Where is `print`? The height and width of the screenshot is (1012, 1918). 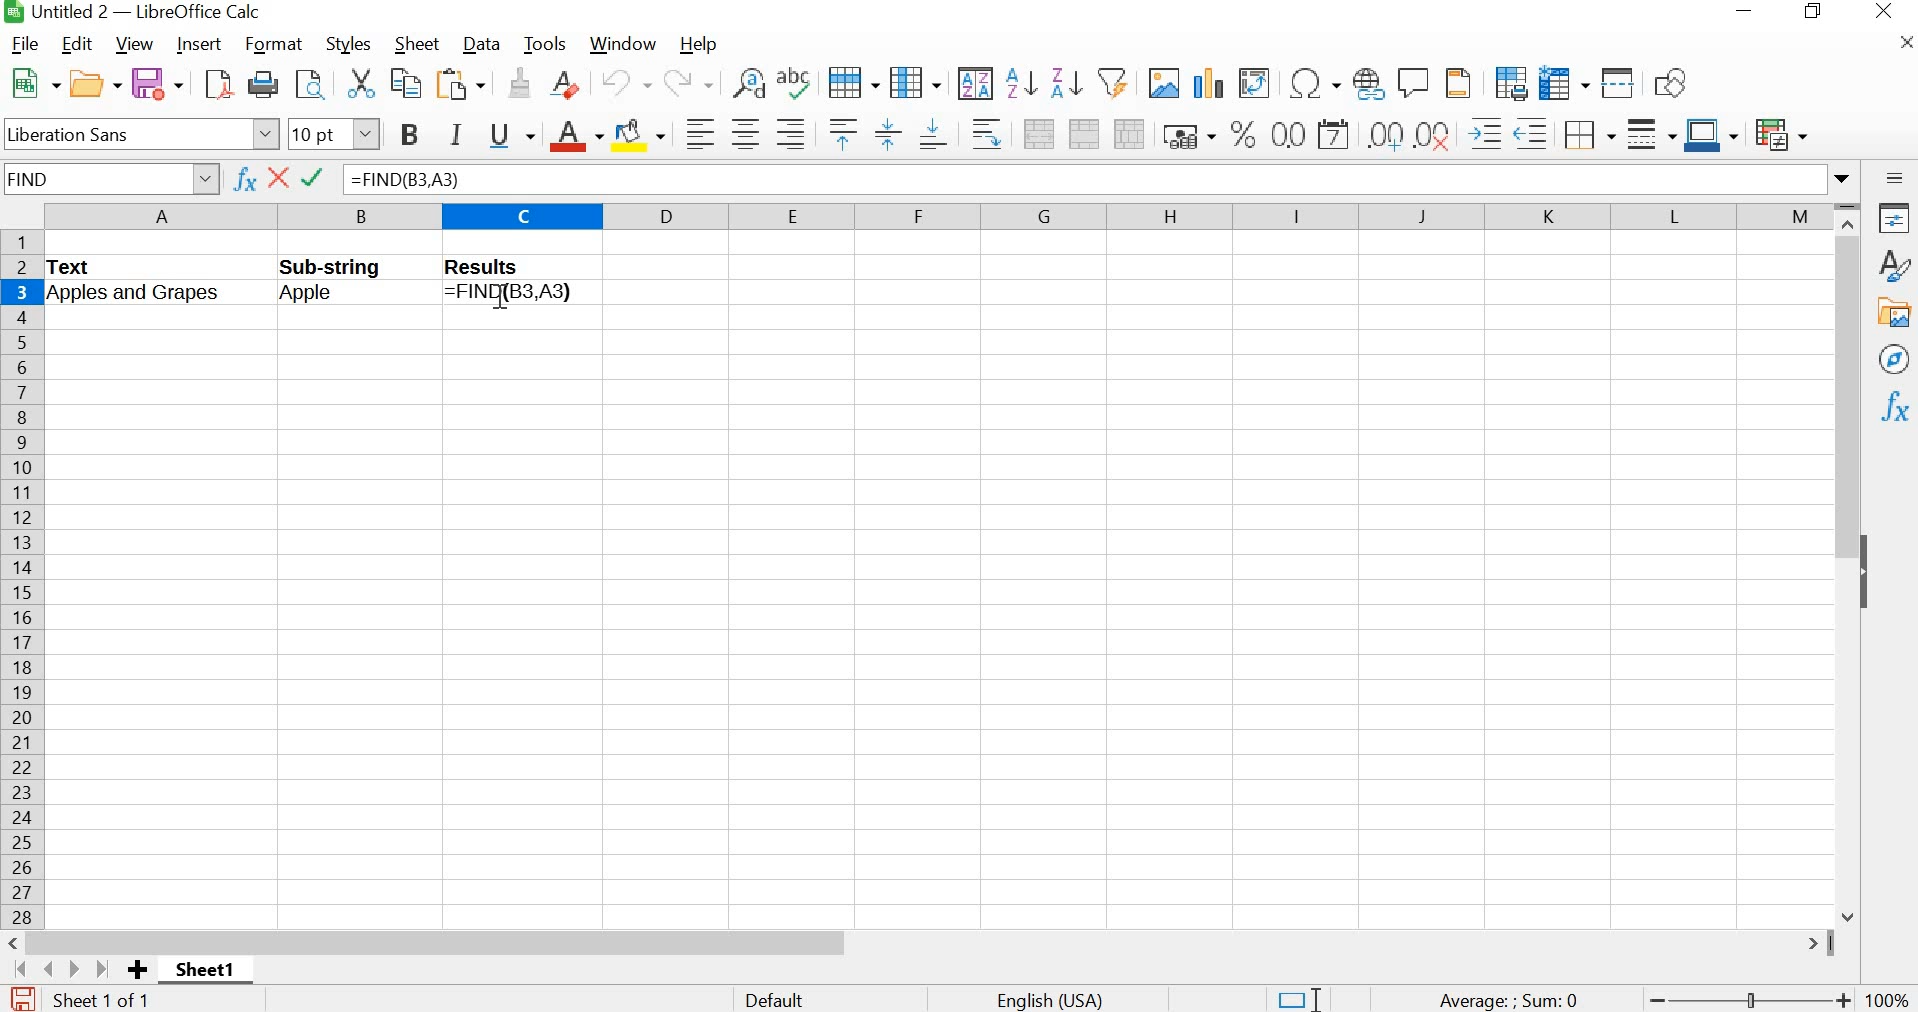 print is located at coordinates (263, 82).